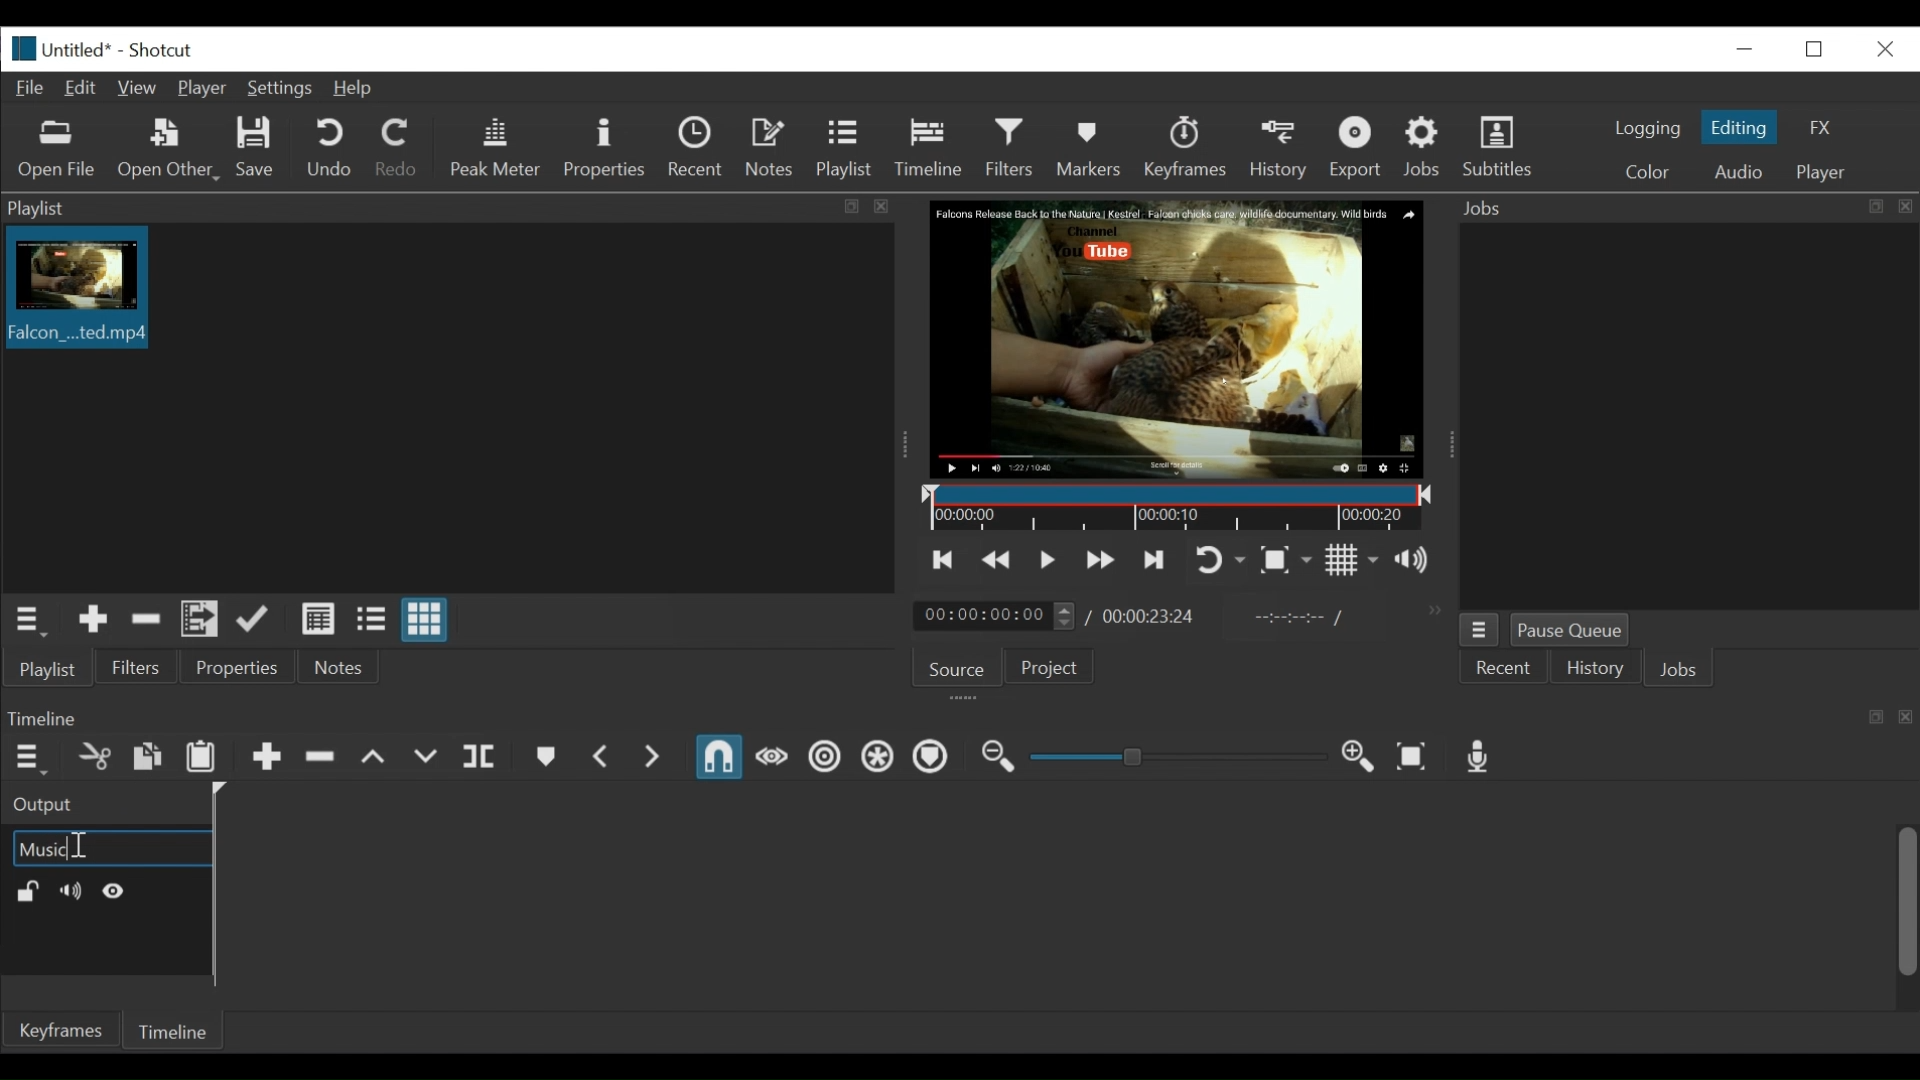 This screenshot has height=1080, width=1920. What do you see at coordinates (1414, 558) in the screenshot?
I see `Show the volume control` at bounding box center [1414, 558].